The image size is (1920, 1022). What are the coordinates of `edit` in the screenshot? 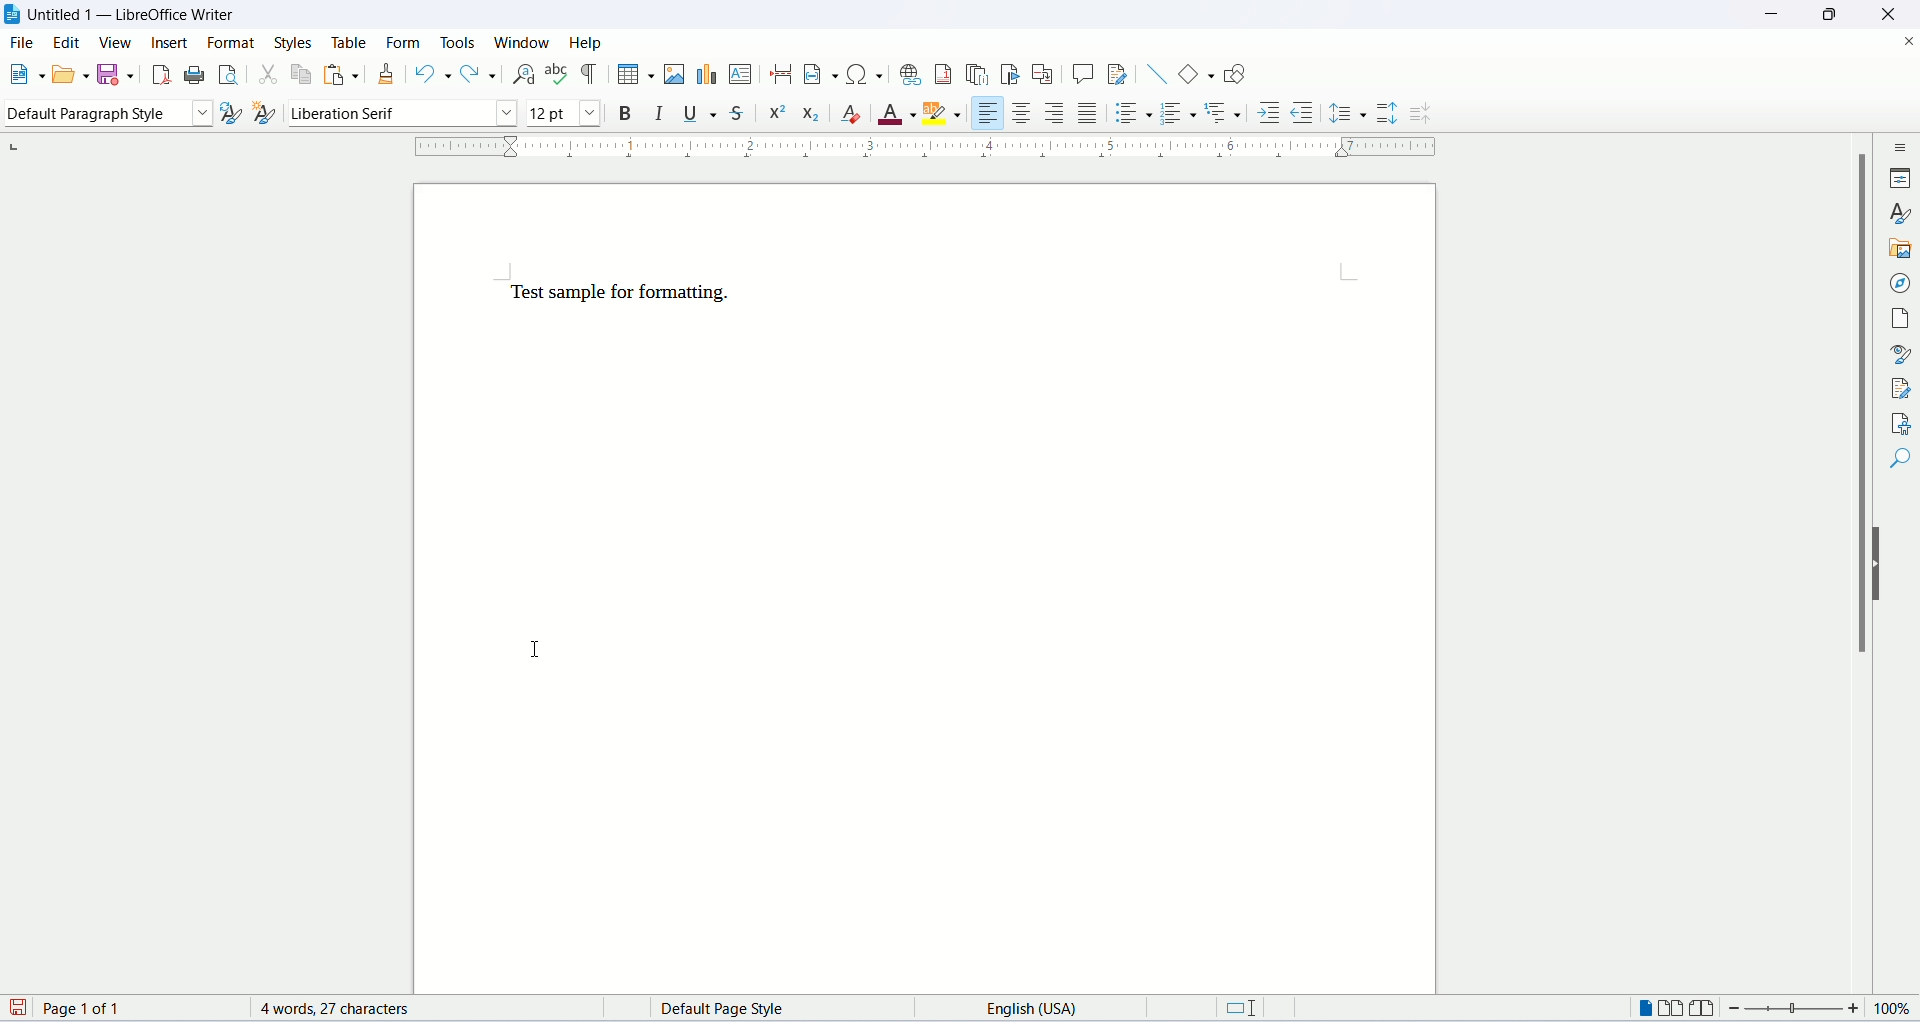 It's located at (68, 45).